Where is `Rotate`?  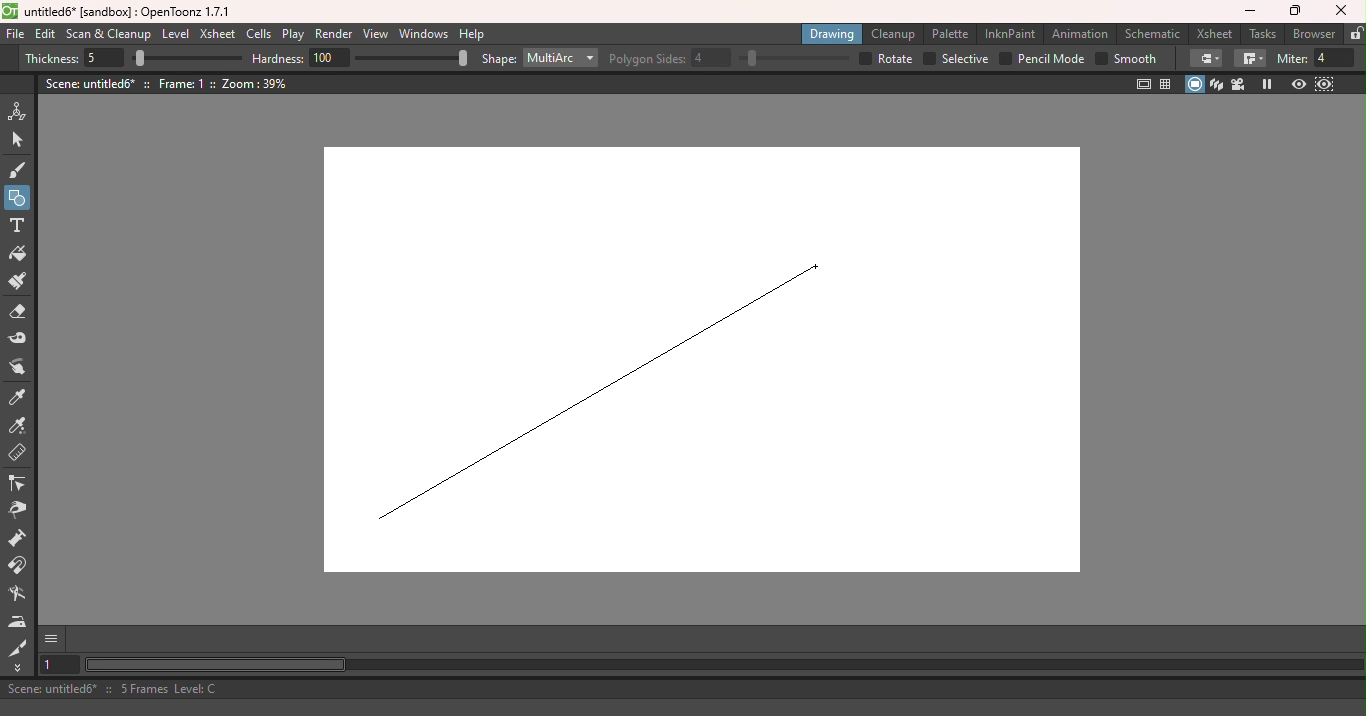
Rotate is located at coordinates (886, 59).